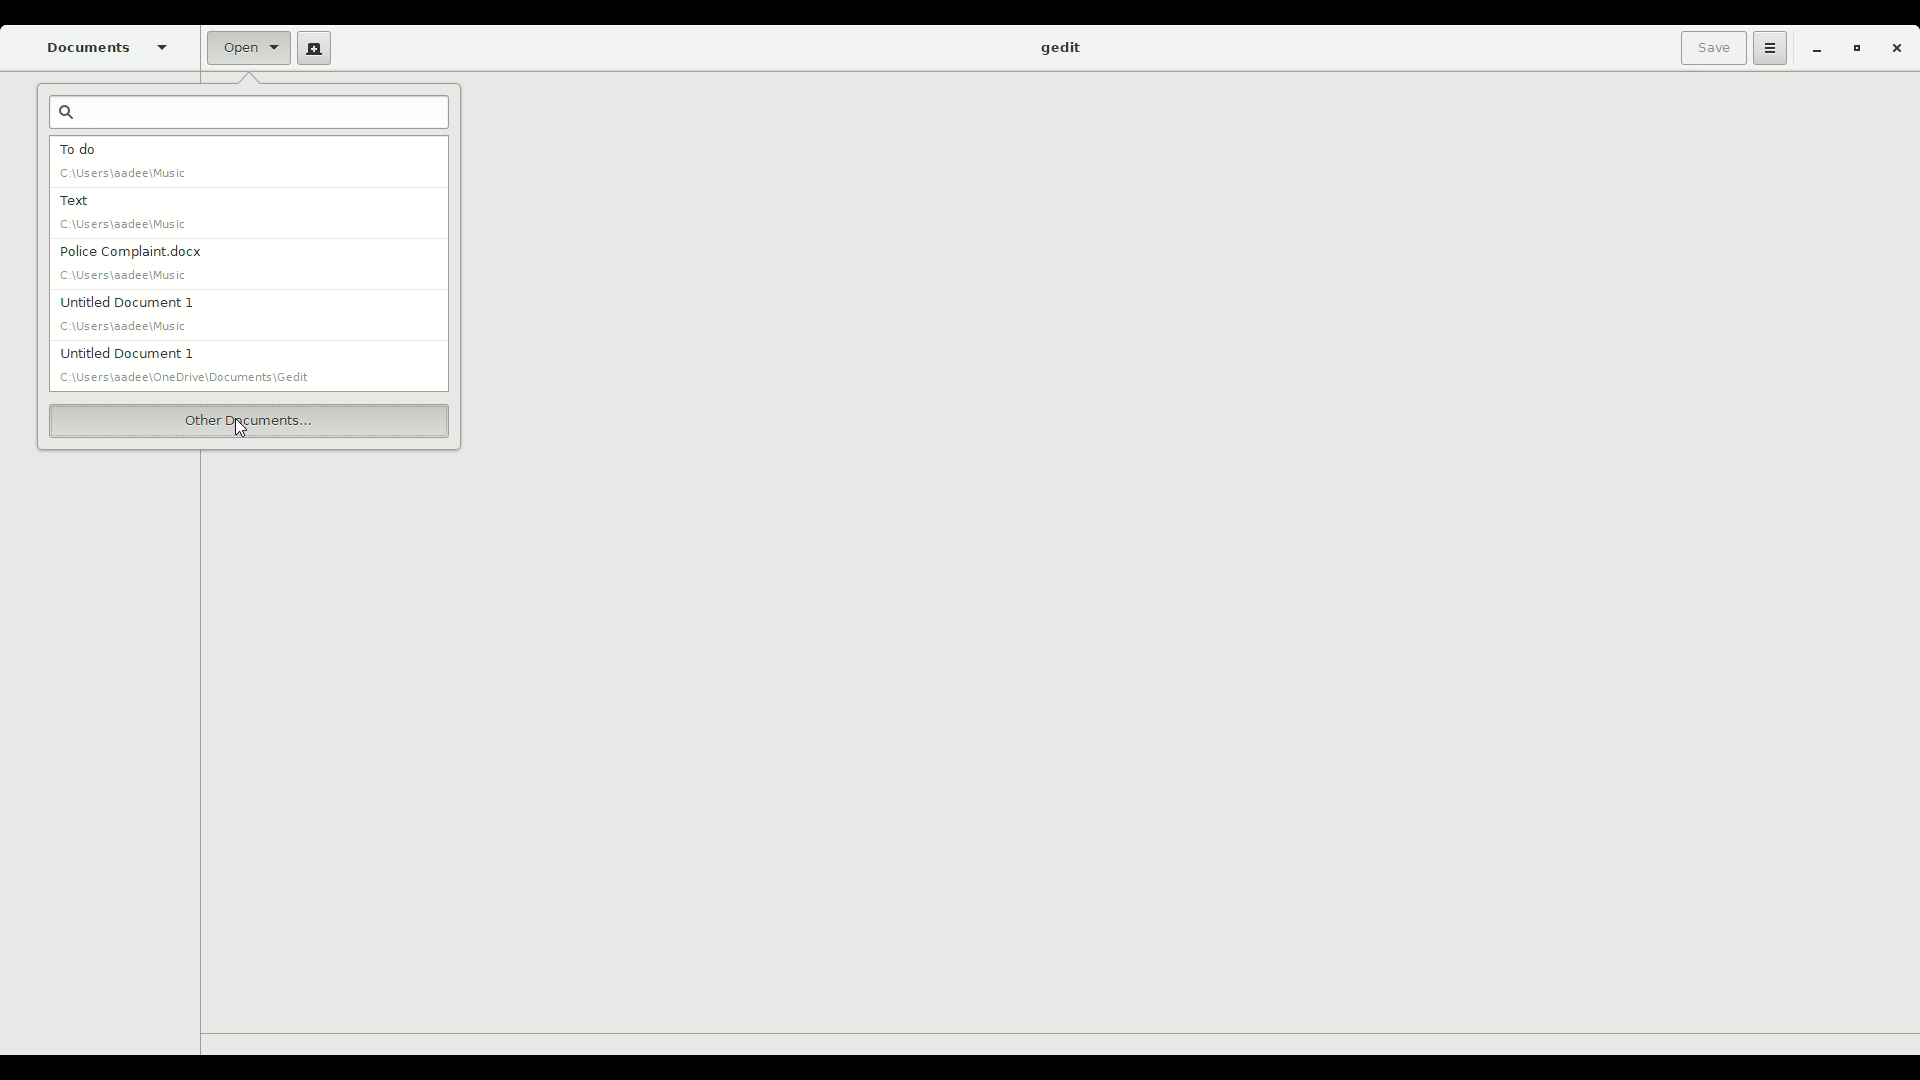 Image resolution: width=1920 pixels, height=1080 pixels. What do you see at coordinates (310, 48) in the screenshot?
I see `New` at bounding box center [310, 48].